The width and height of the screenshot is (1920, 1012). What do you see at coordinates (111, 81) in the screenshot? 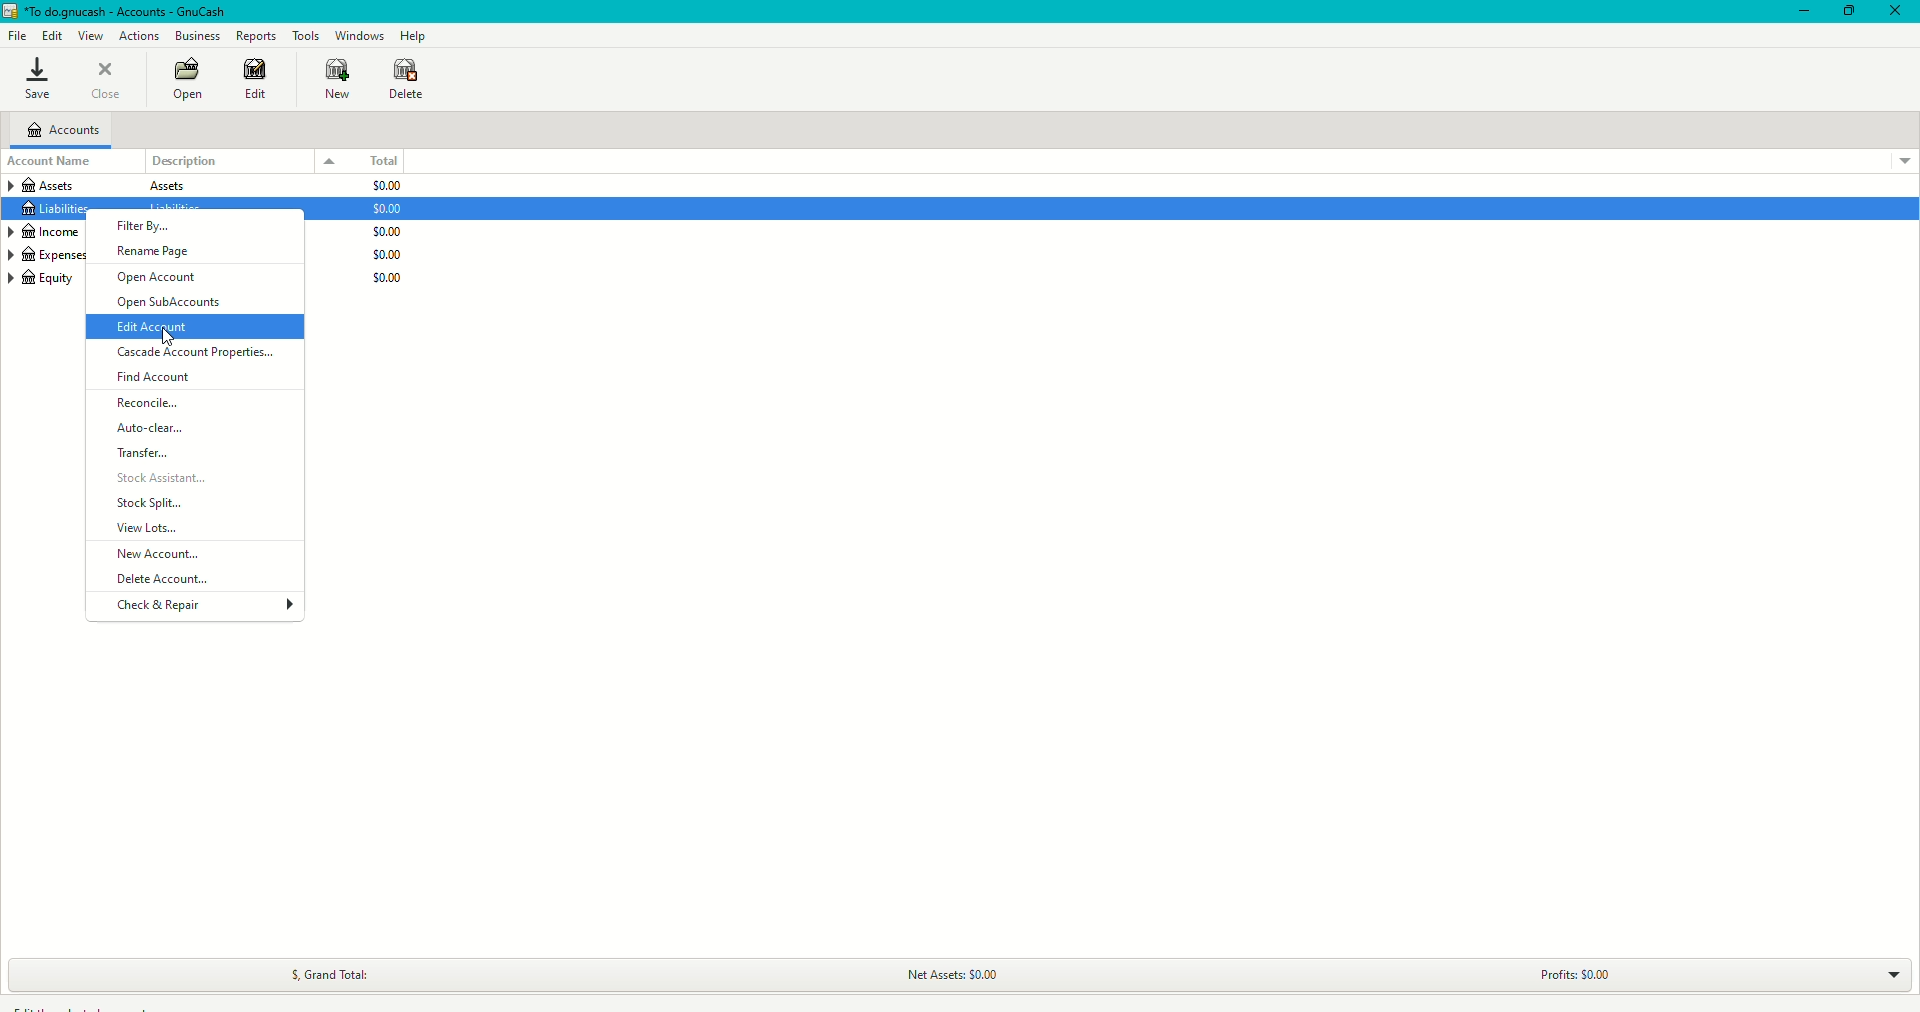
I see `Close` at bounding box center [111, 81].